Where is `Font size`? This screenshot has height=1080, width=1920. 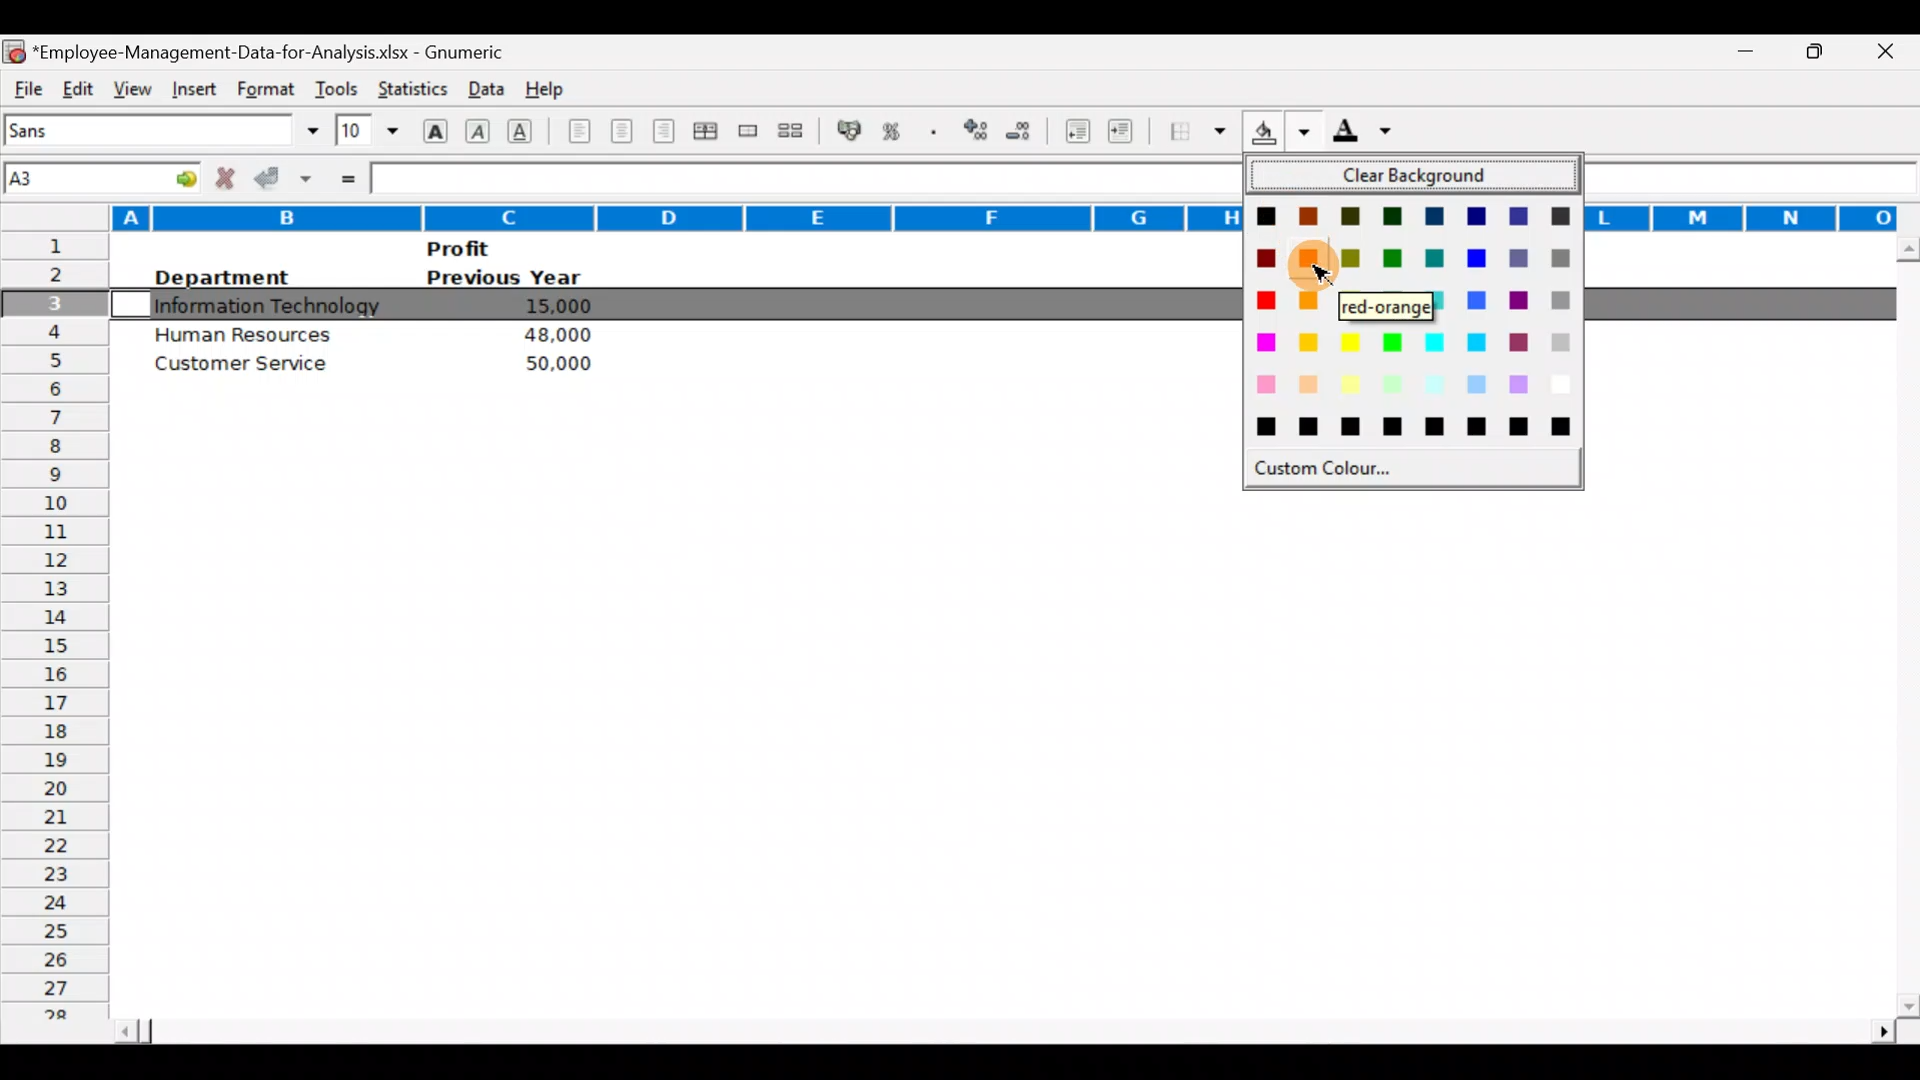 Font size is located at coordinates (367, 130).